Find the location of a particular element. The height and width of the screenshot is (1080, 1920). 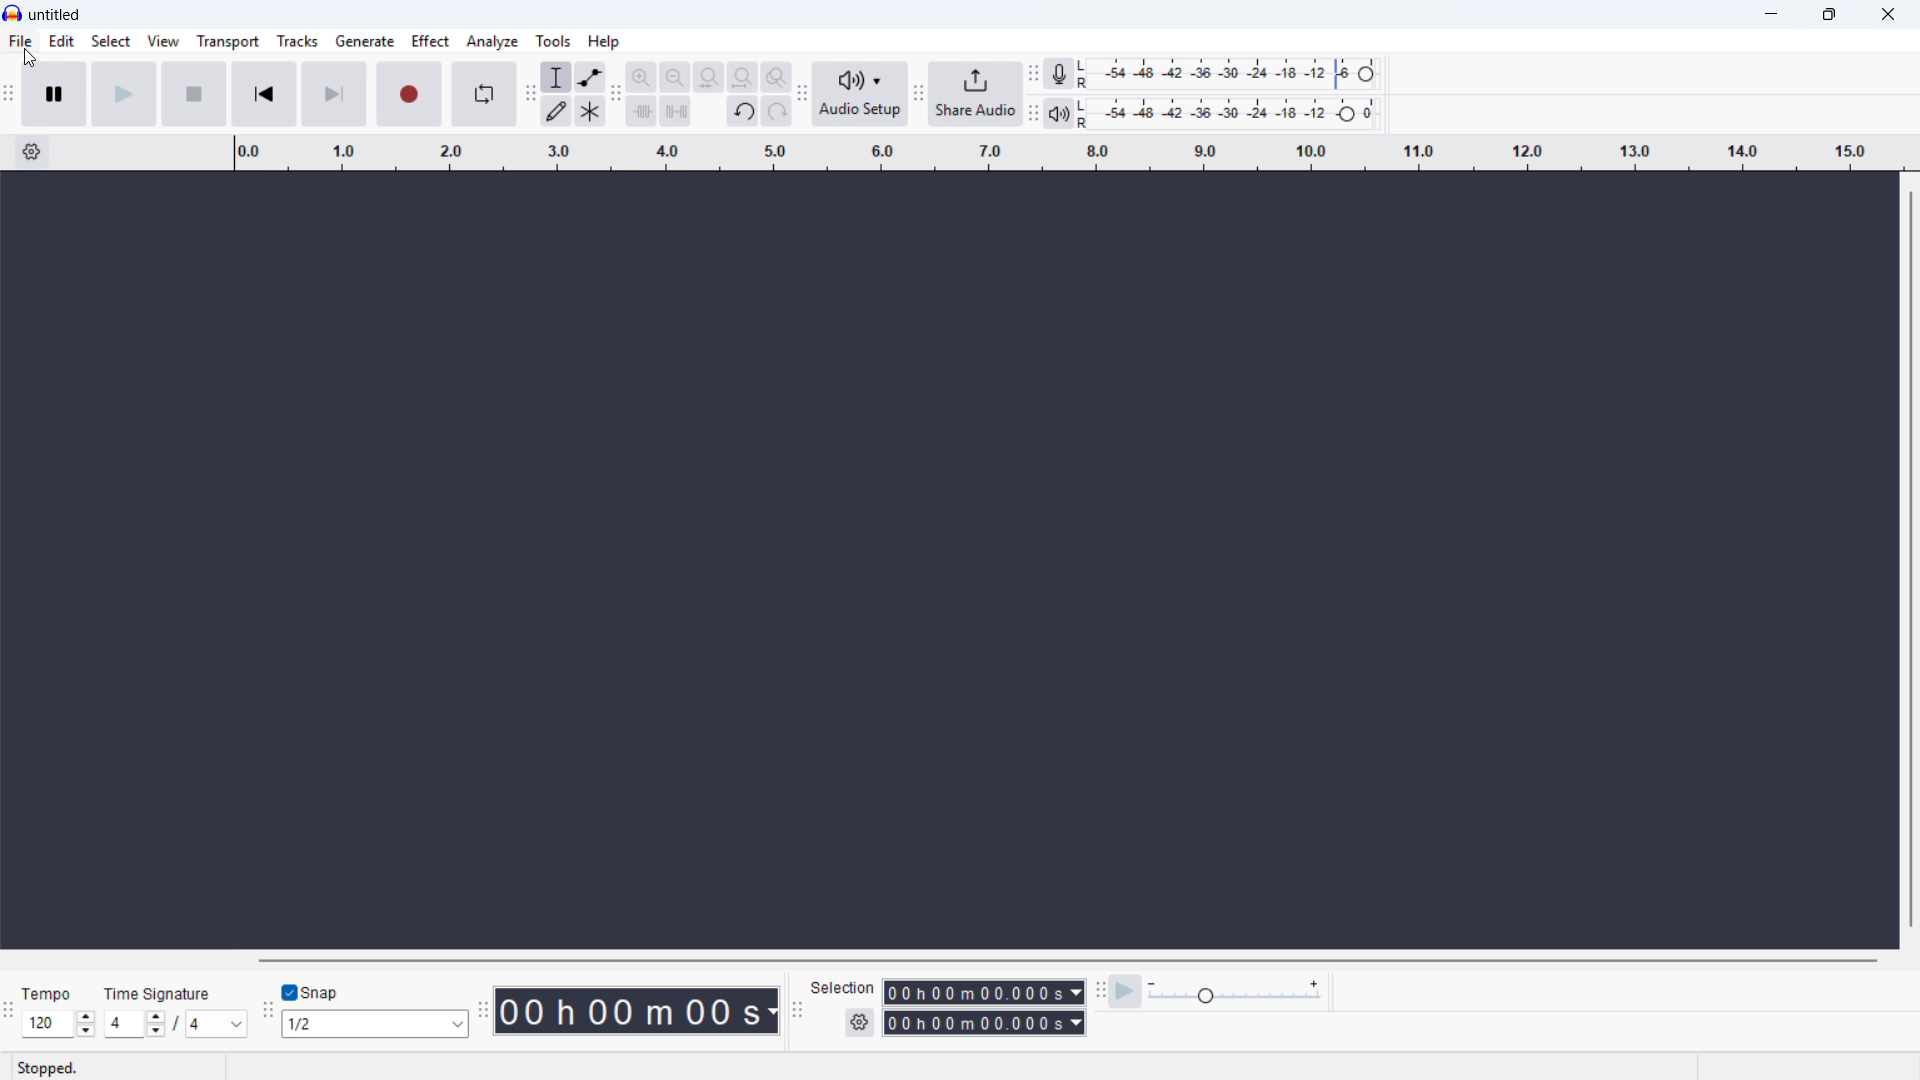

Envelope tool  is located at coordinates (590, 76).